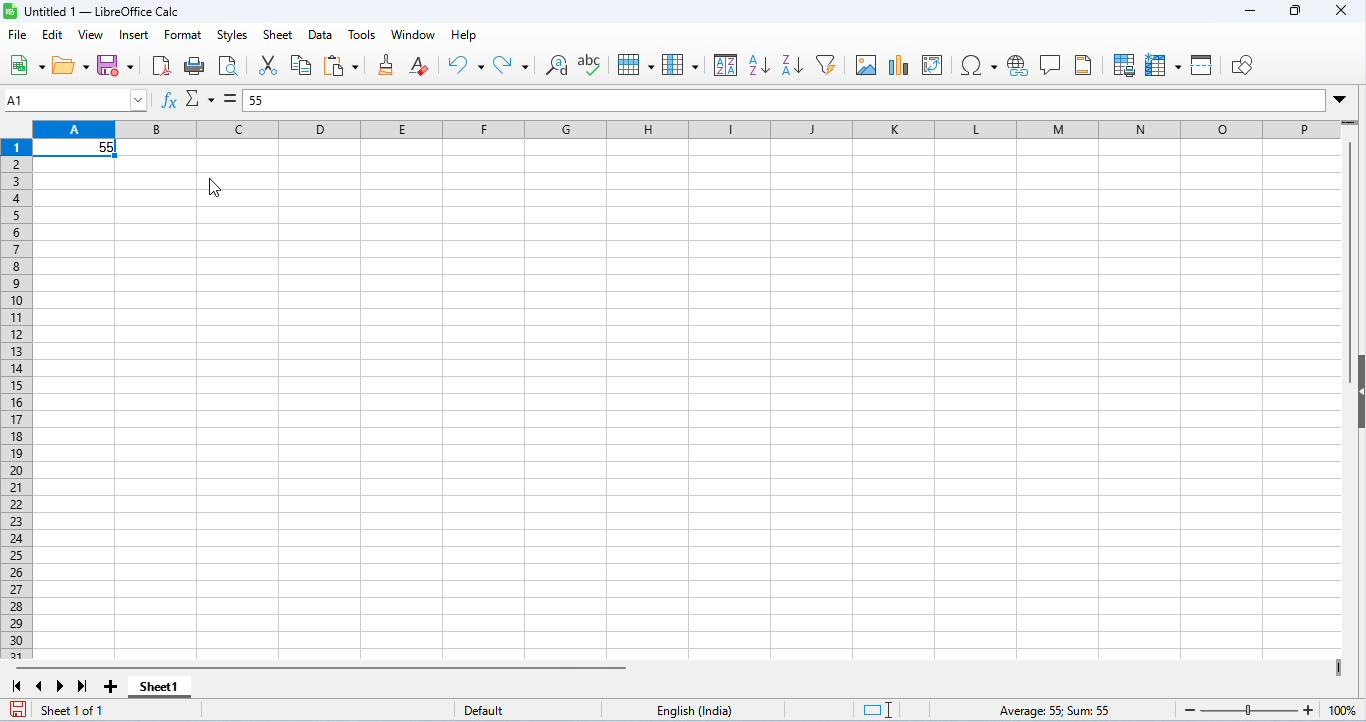 This screenshot has height=722, width=1366. Describe the element at coordinates (60, 686) in the screenshot. I see `next sheet` at that location.